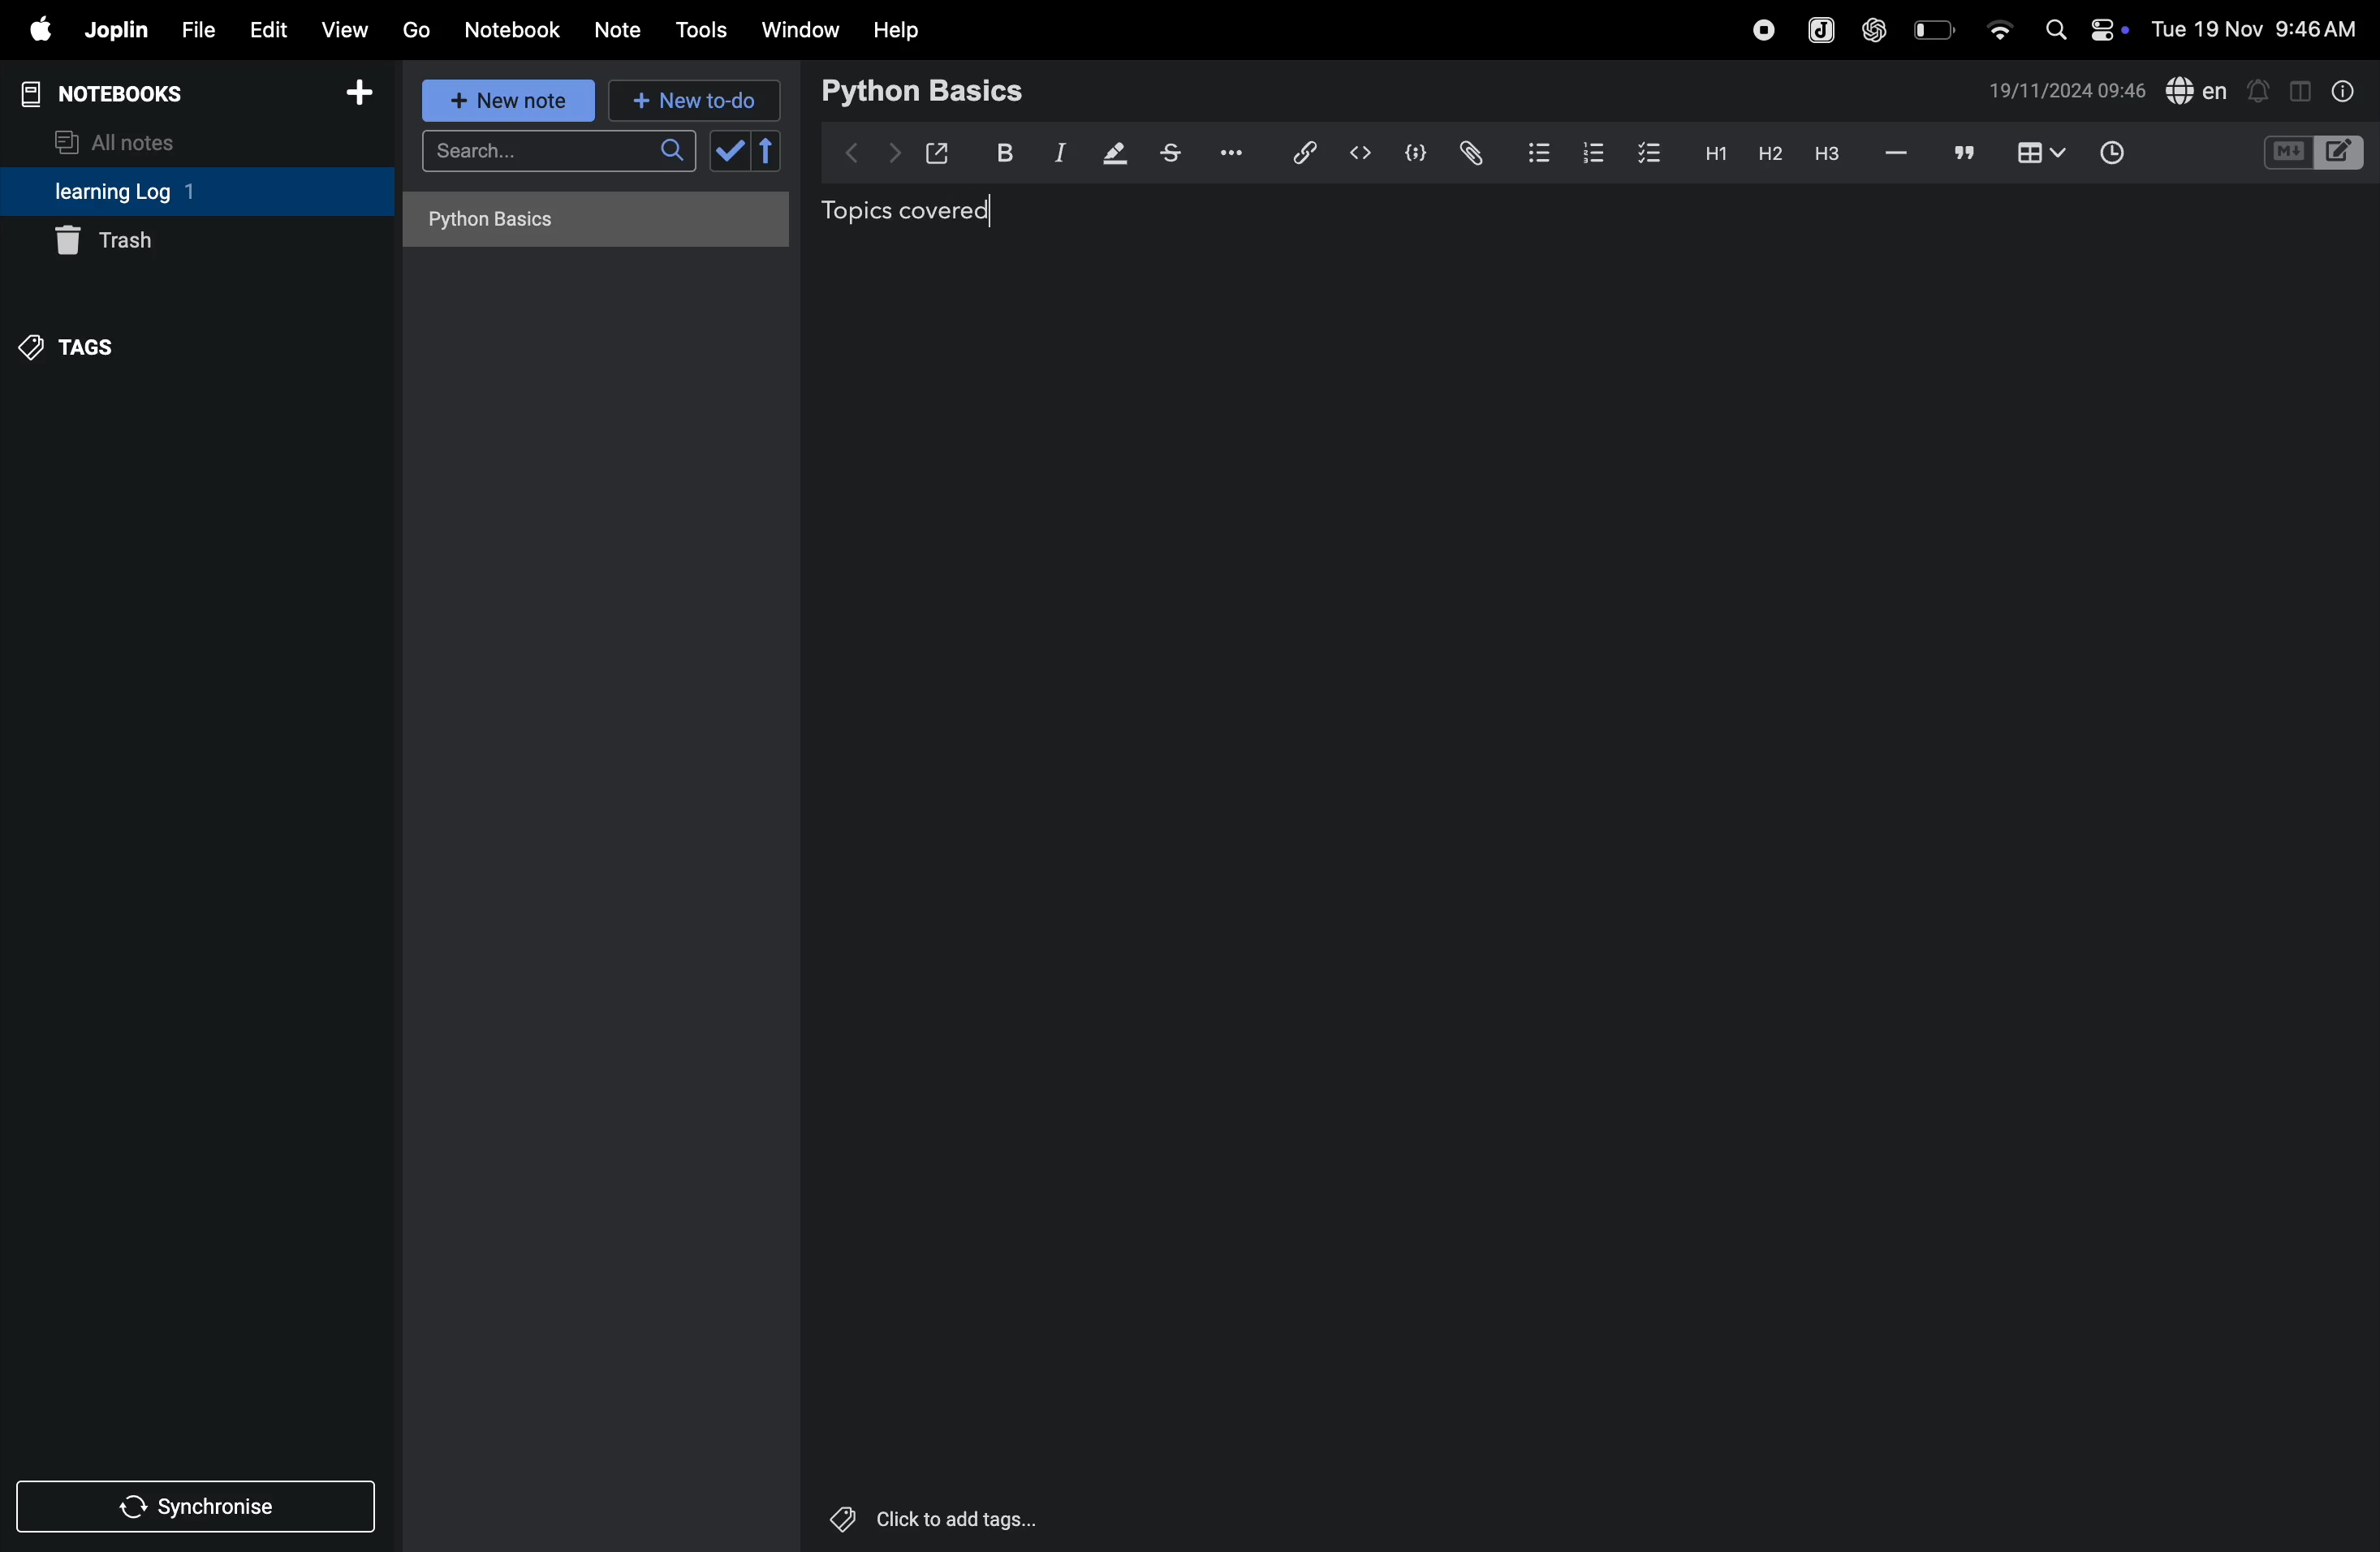 Image resolution: width=2380 pixels, height=1552 pixels. Describe the element at coordinates (503, 100) in the screenshot. I see `new note` at that location.